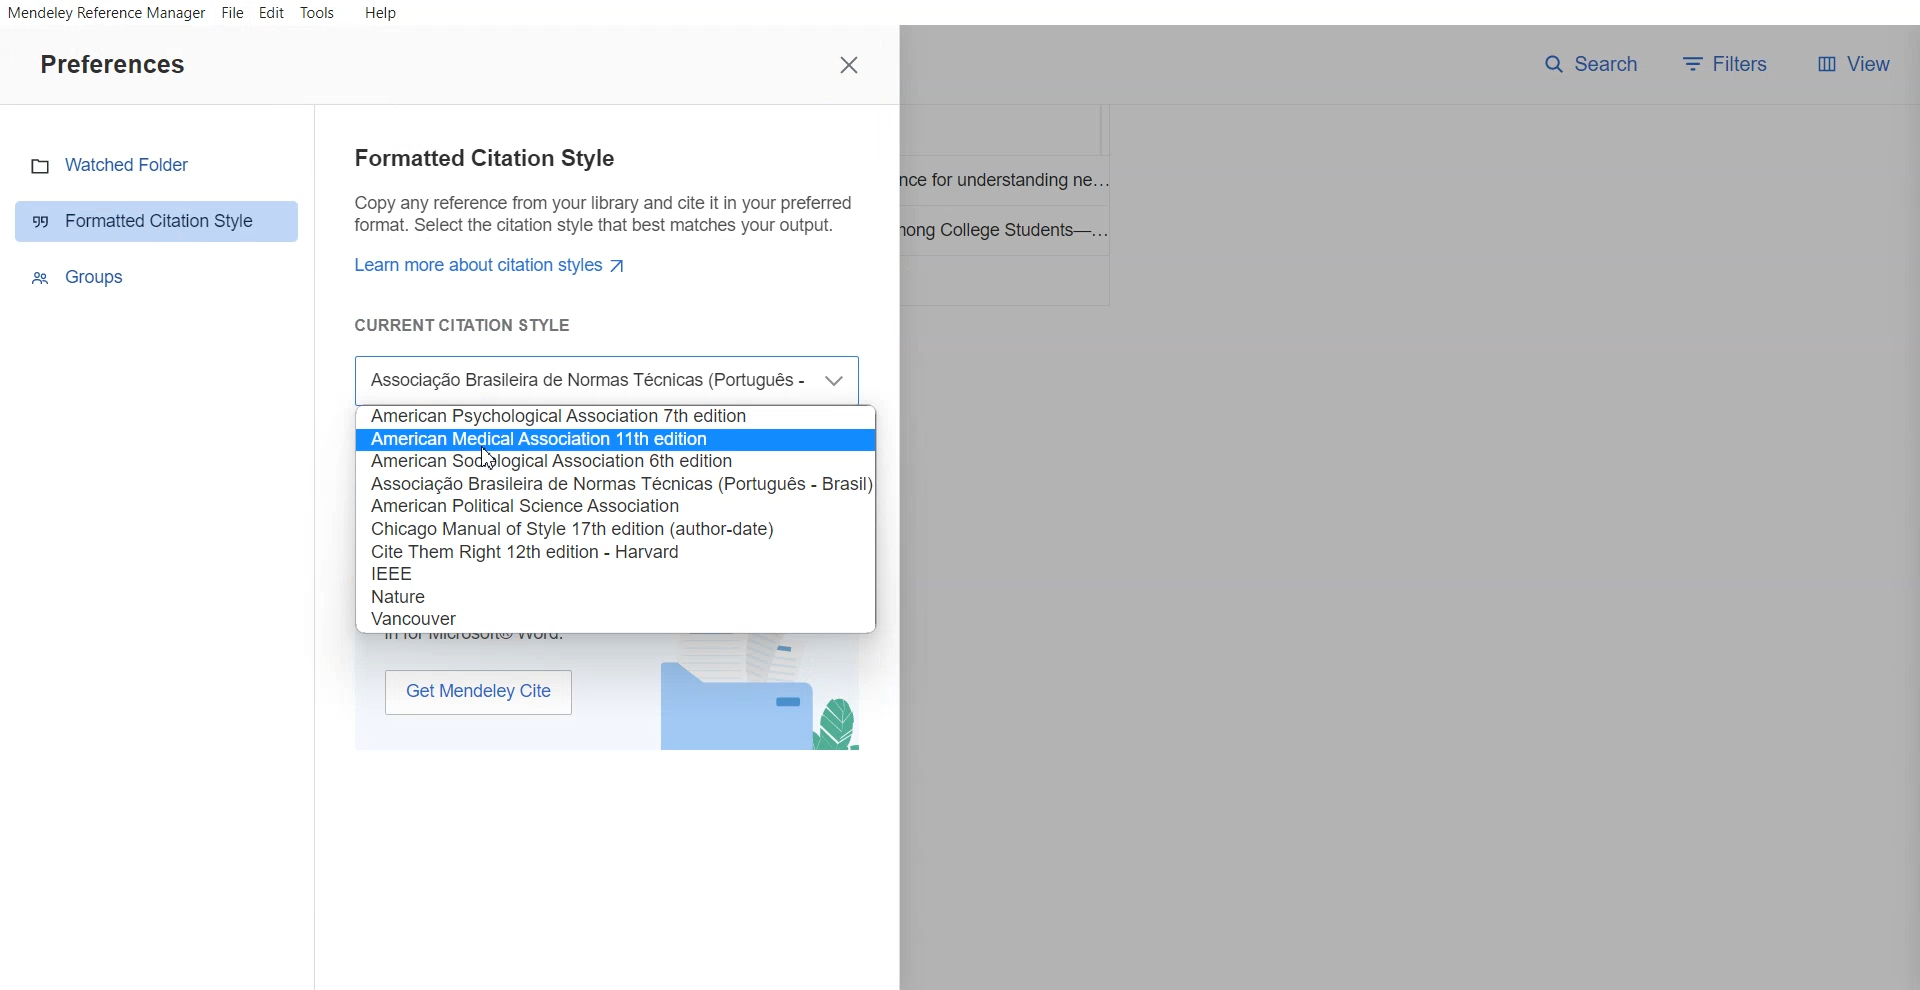 The height and width of the screenshot is (990, 1920). What do you see at coordinates (608, 379) in the screenshot?
I see `Associacao Brasileria de Normas` at bounding box center [608, 379].